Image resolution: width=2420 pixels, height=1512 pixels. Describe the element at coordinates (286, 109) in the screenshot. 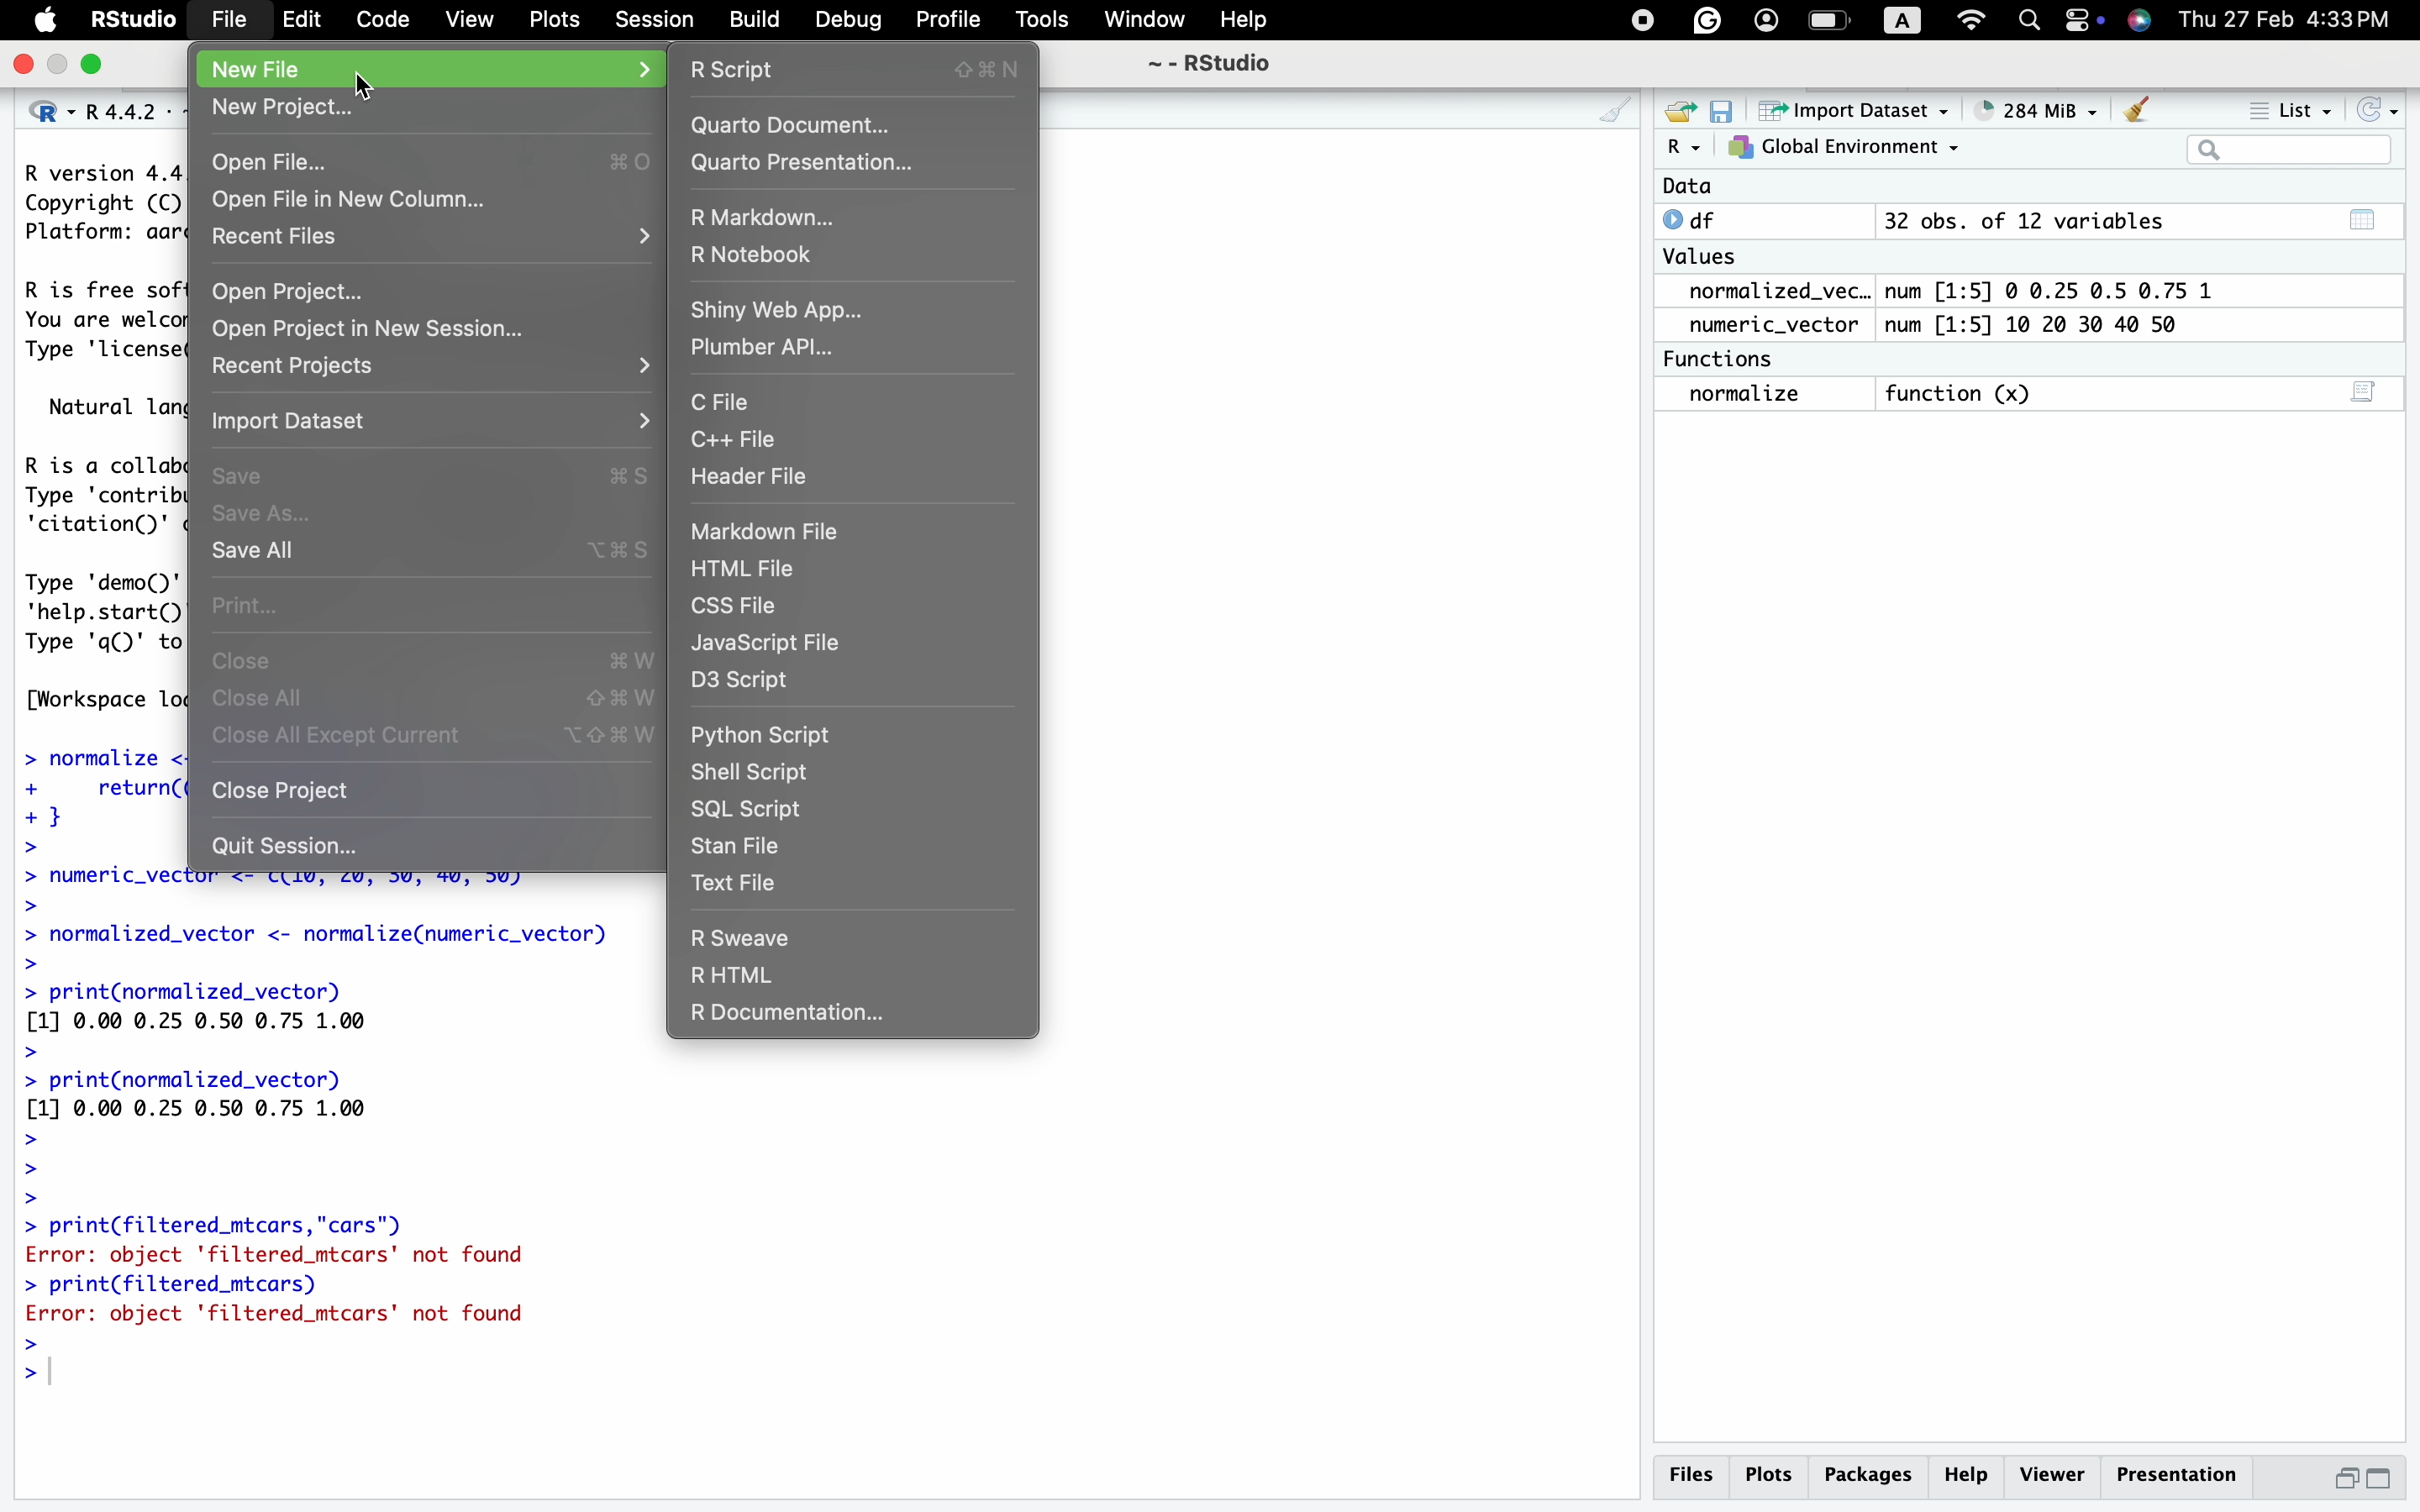

I see `NEW Project... ` at that location.